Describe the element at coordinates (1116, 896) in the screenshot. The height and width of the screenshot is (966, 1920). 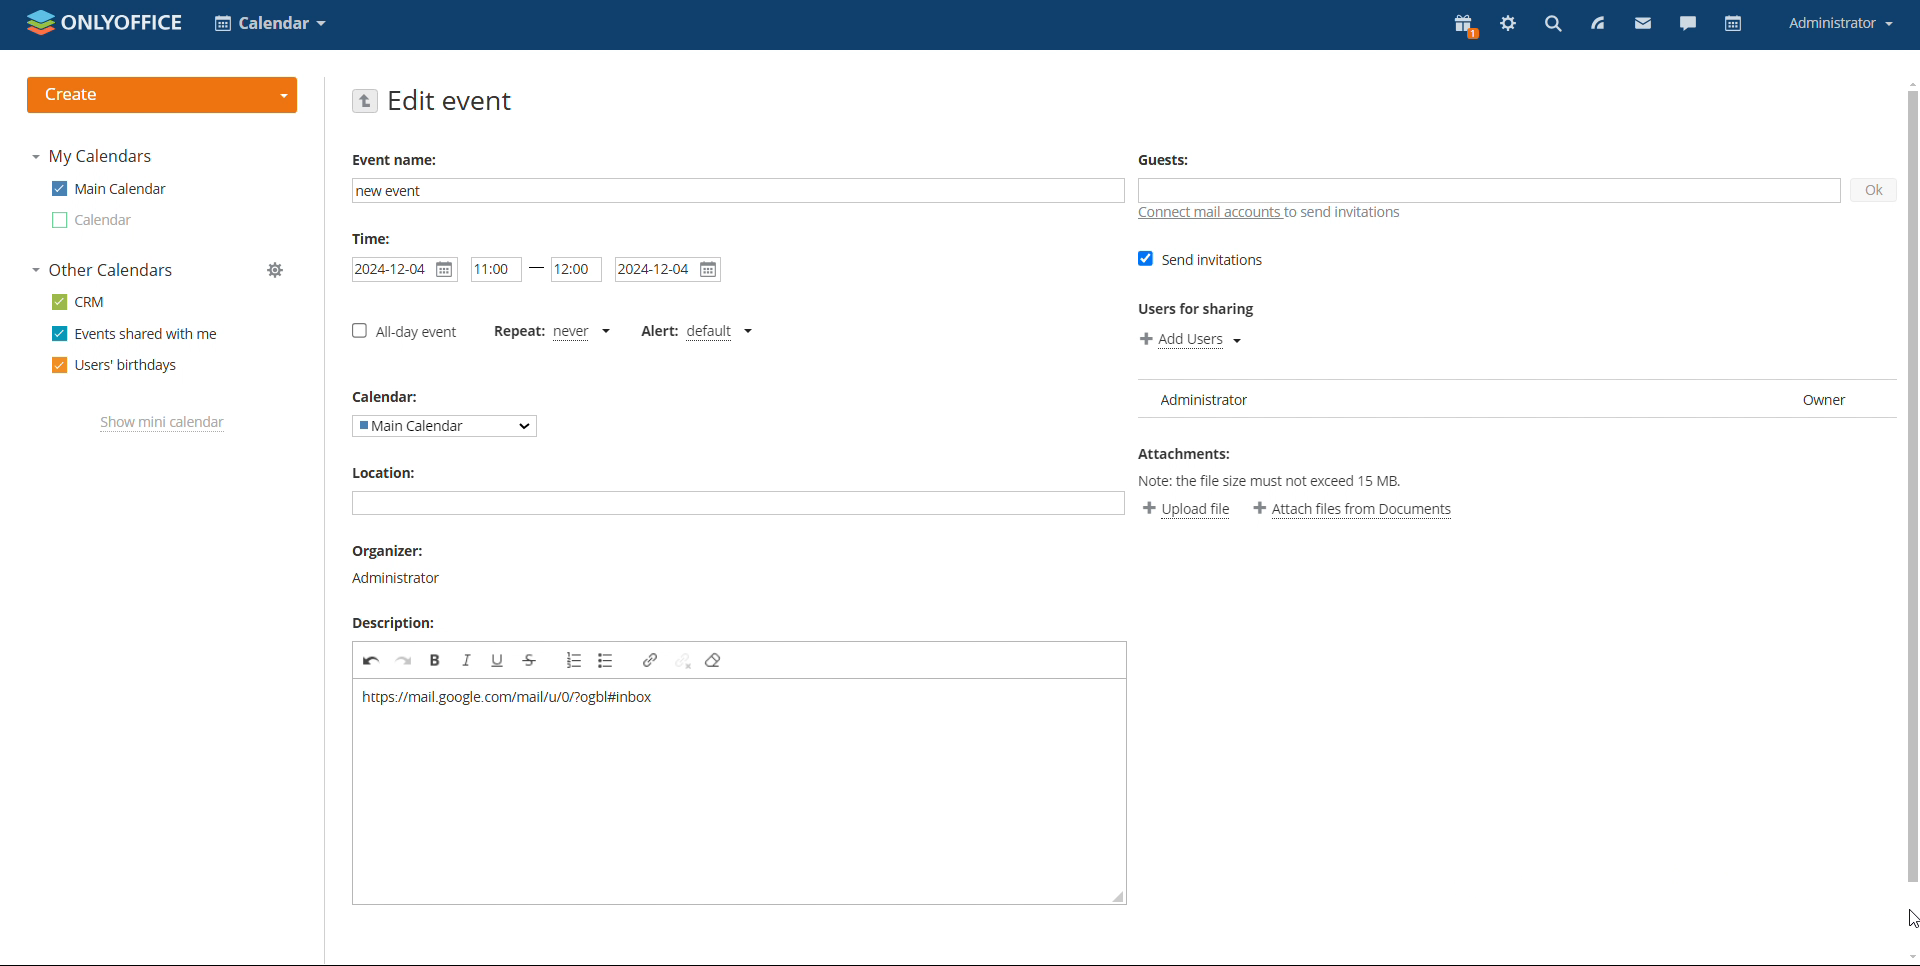
I see `resize` at that location.